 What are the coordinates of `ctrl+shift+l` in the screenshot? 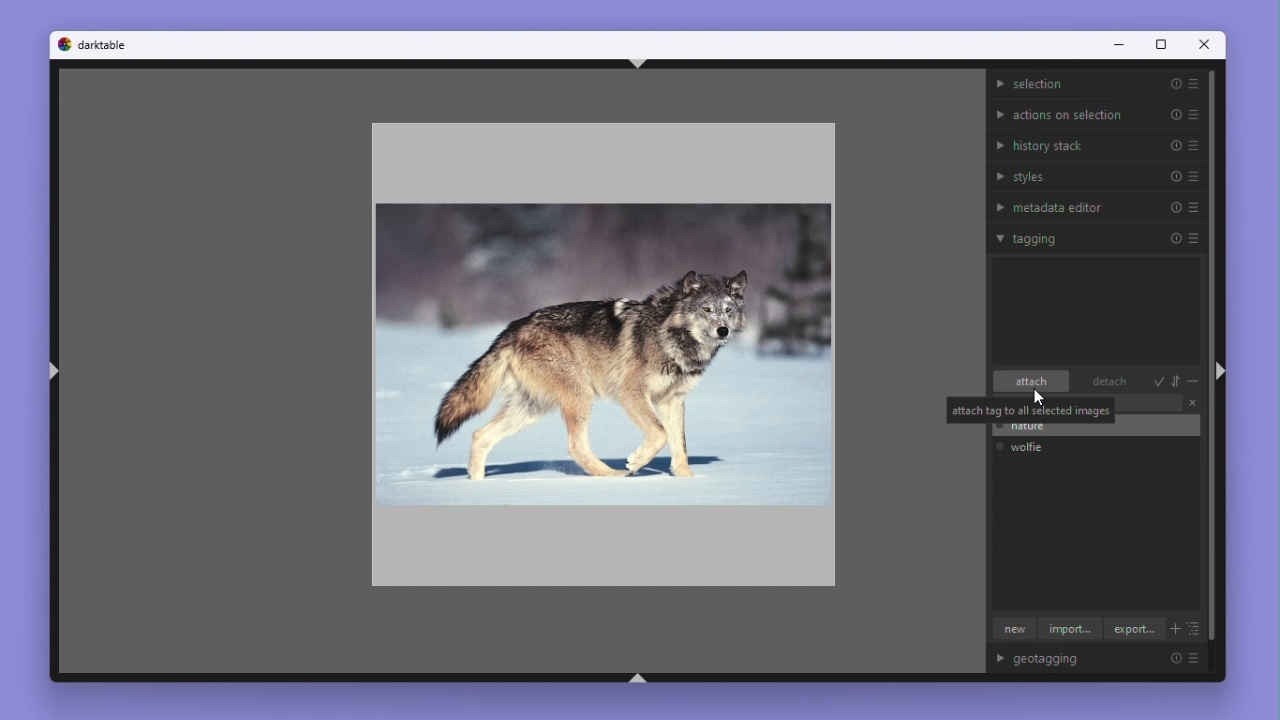 It's located at (53, 373).